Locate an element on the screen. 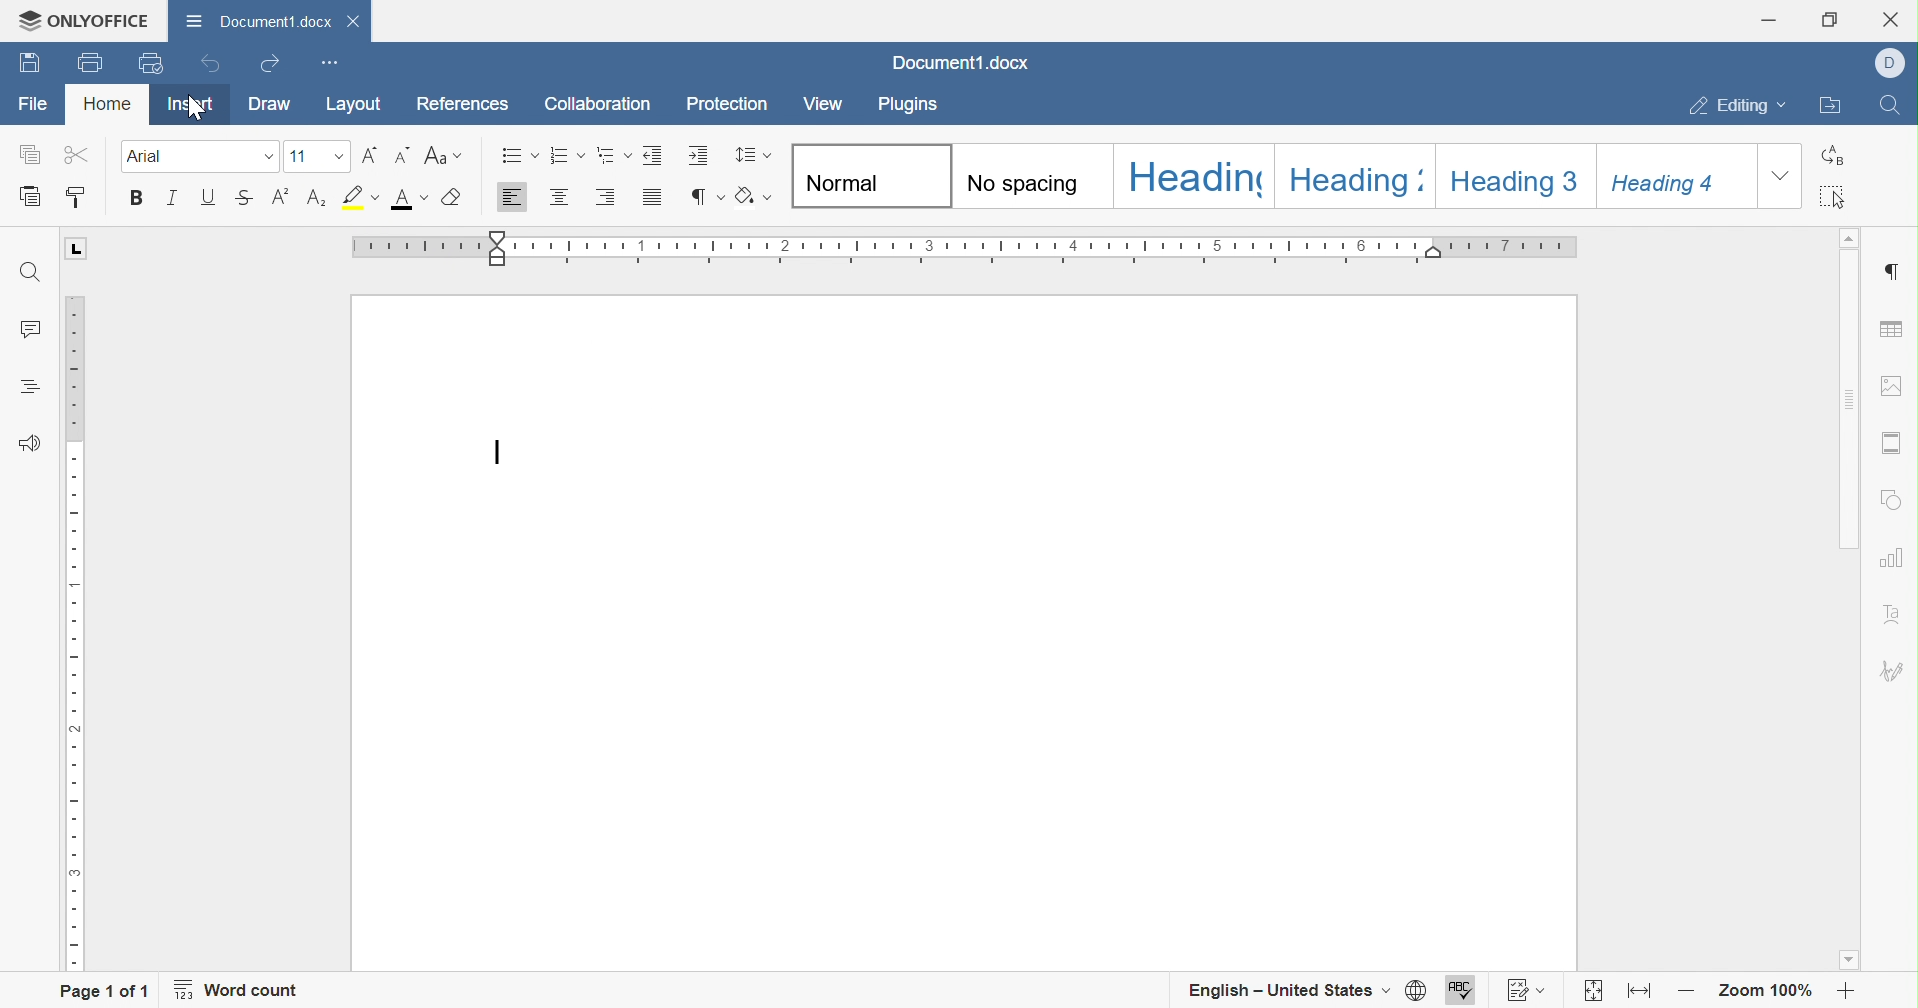 The height and width of the screenshot is (1008, 1918). Fit to width is located at coordinates (1639, 991).